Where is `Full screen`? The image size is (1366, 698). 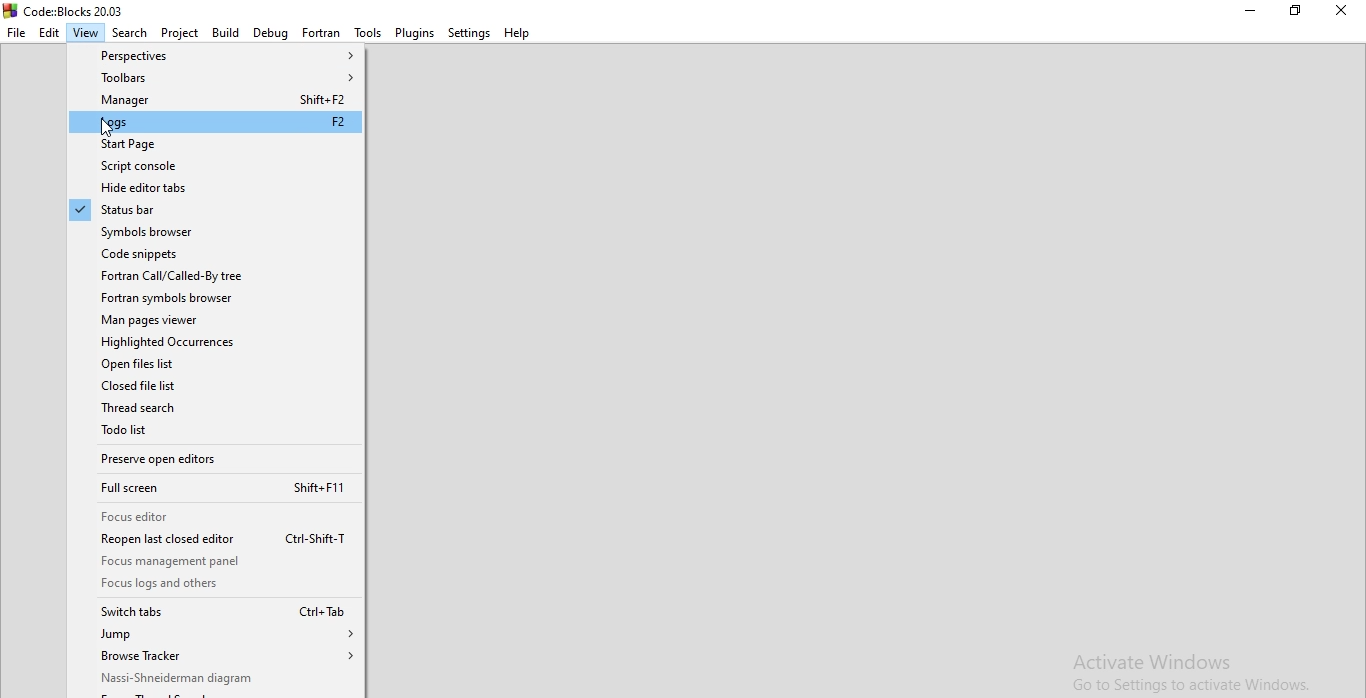
Full screen is located at coordinates (217, 488).